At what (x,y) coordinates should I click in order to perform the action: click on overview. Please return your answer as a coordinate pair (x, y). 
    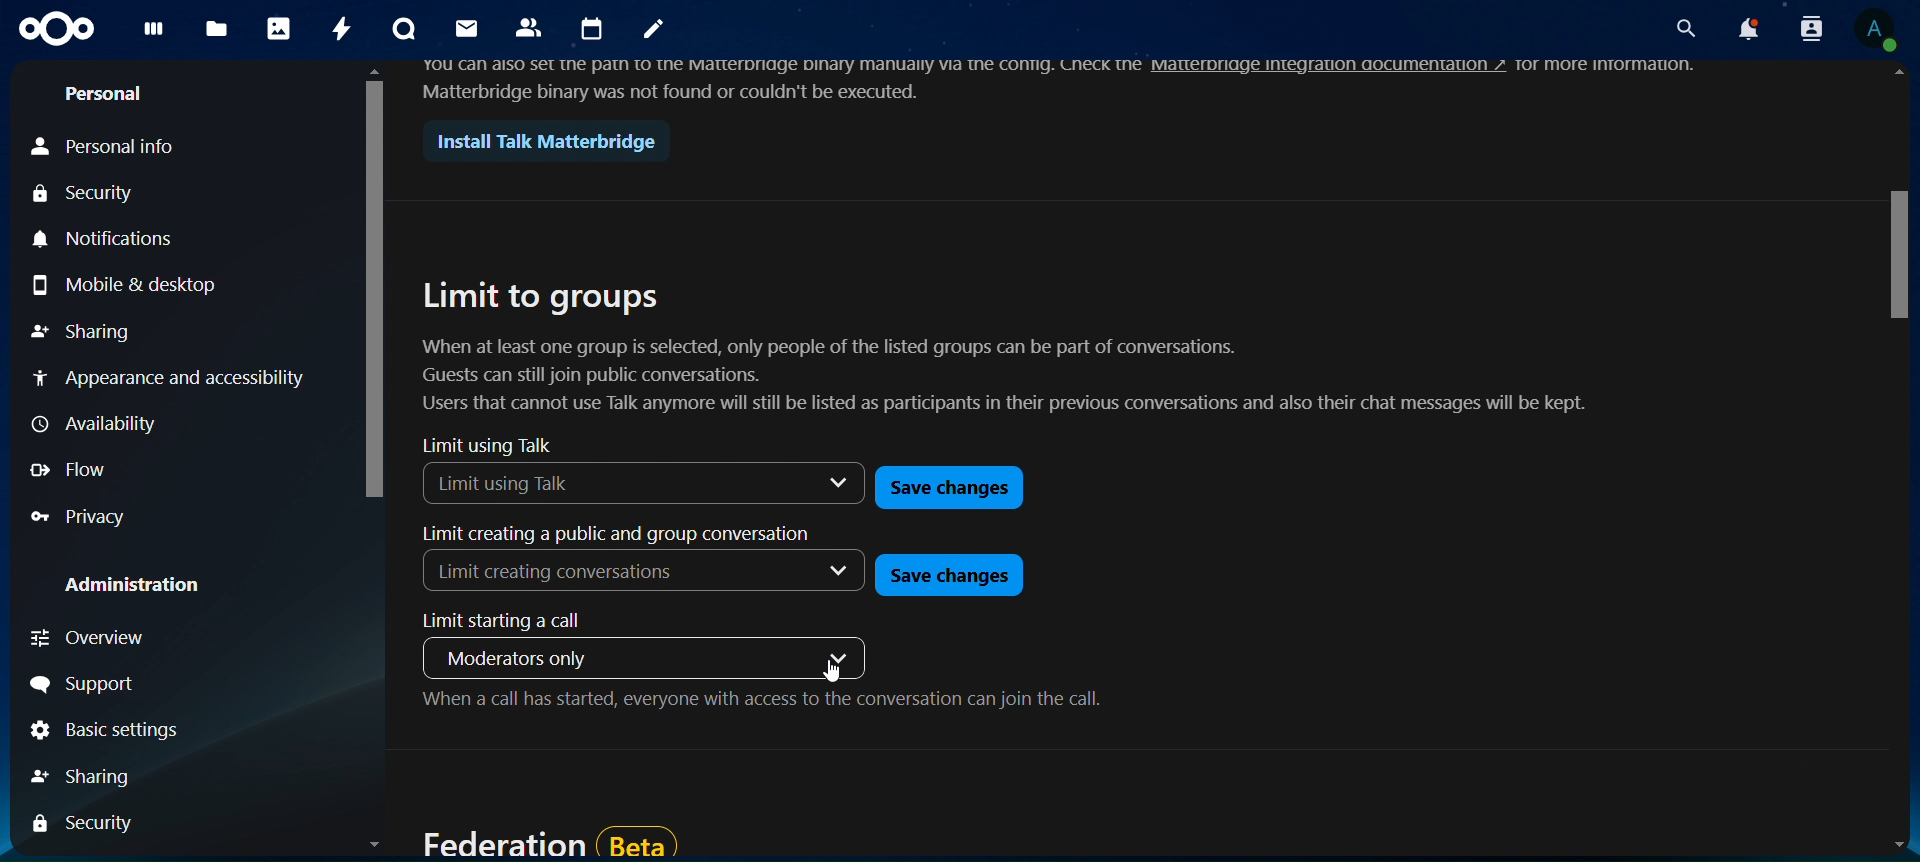
    Looking at the image, I should click on (94, 637).